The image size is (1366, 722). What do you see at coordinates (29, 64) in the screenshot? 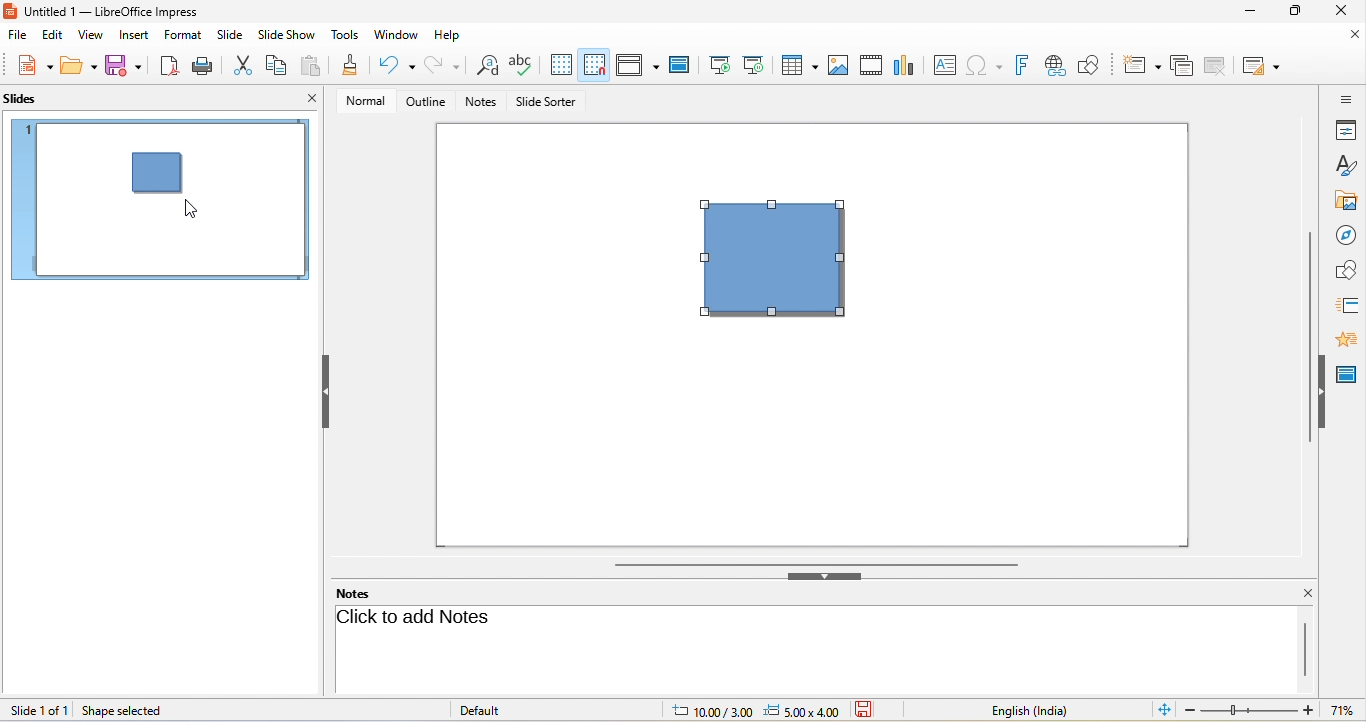
I see `new` at bounding box center [29, 64].